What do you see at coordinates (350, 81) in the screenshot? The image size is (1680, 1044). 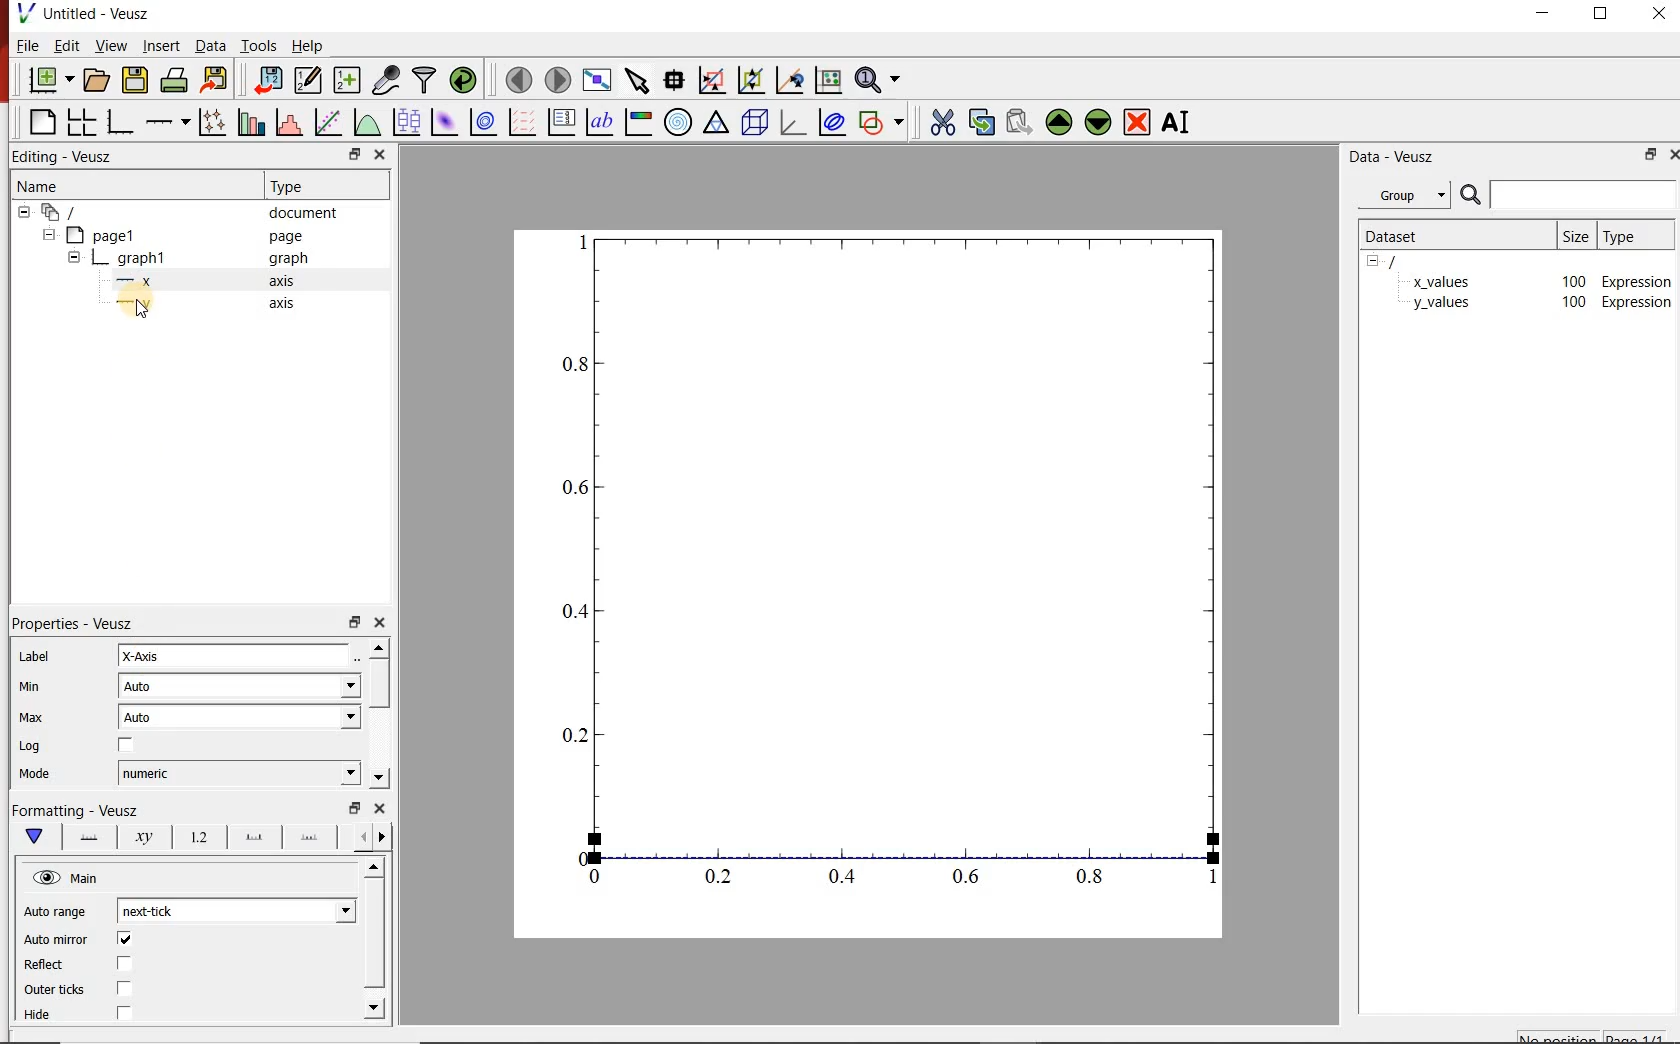 I see `create new datasets using ranges, parametrically or as functions of existing datasets` at bounding box center [350, 81].